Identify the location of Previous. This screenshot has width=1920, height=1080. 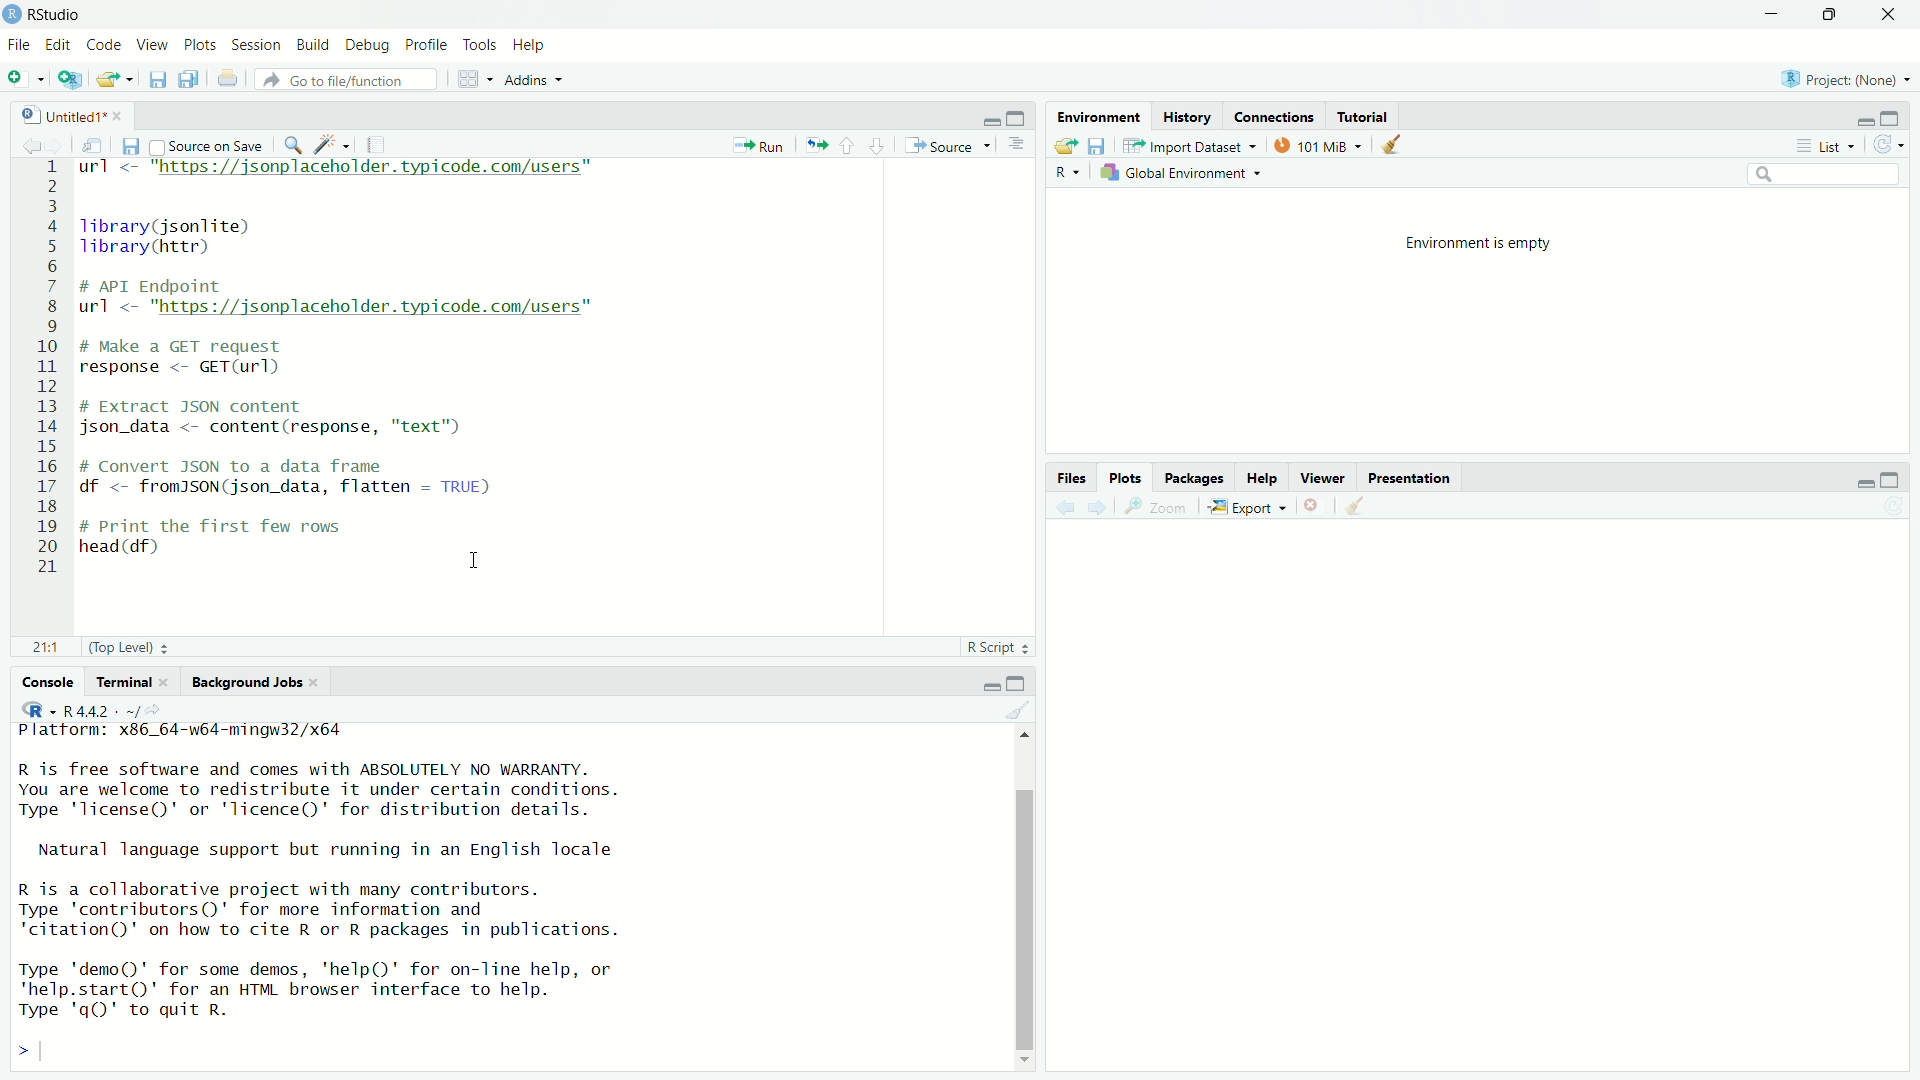
(1064, 511).